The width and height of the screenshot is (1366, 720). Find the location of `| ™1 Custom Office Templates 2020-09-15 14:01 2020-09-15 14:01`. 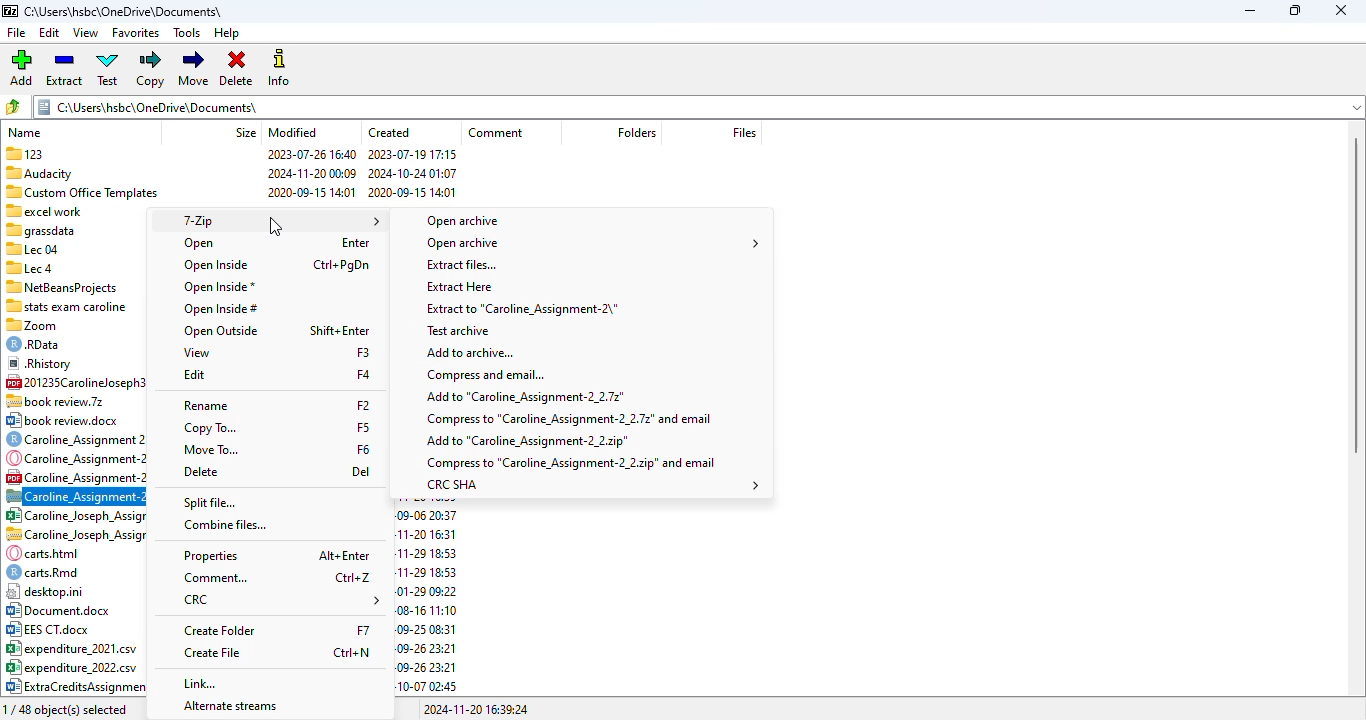

| ™1 Custom Office Templates 2020-09-15 14:01 2020-09-15 14:01 is located at coordinates (232, 191).